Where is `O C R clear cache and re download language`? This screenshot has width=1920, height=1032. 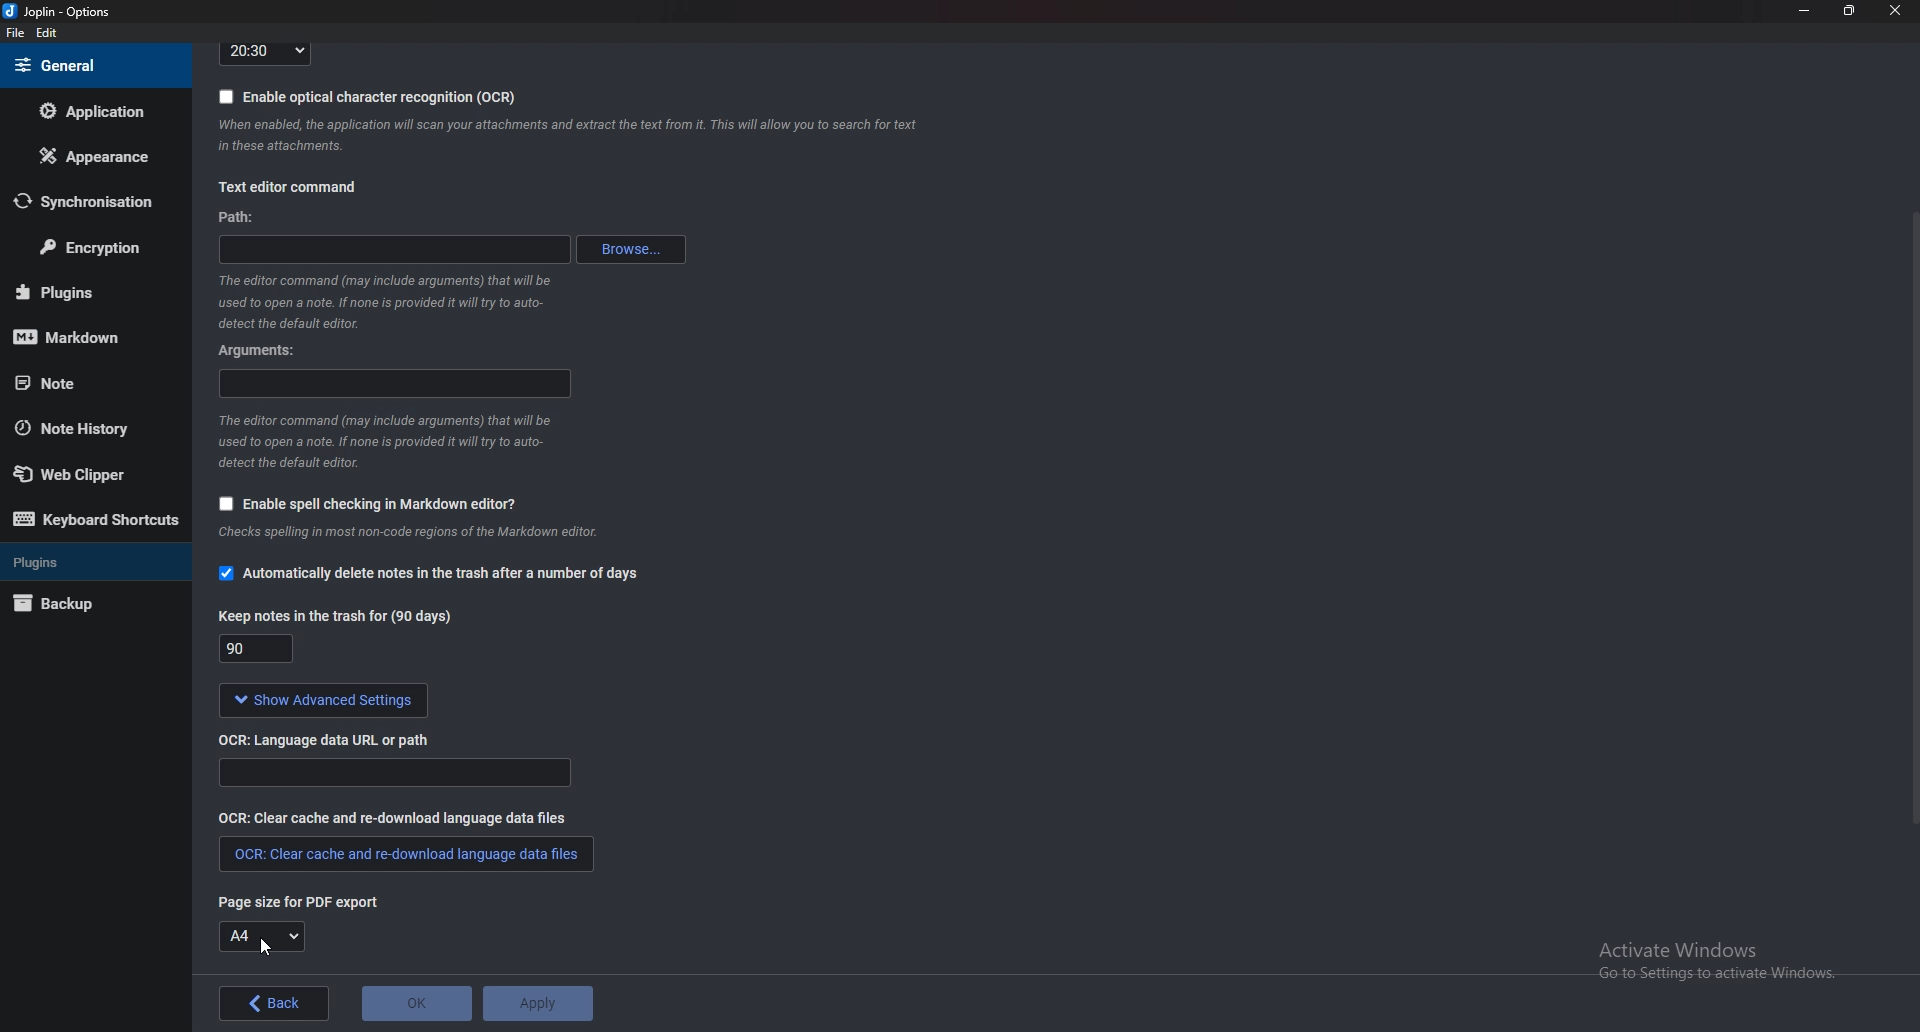 O C R clear cache and re download language is located at coordinates (396, 817).